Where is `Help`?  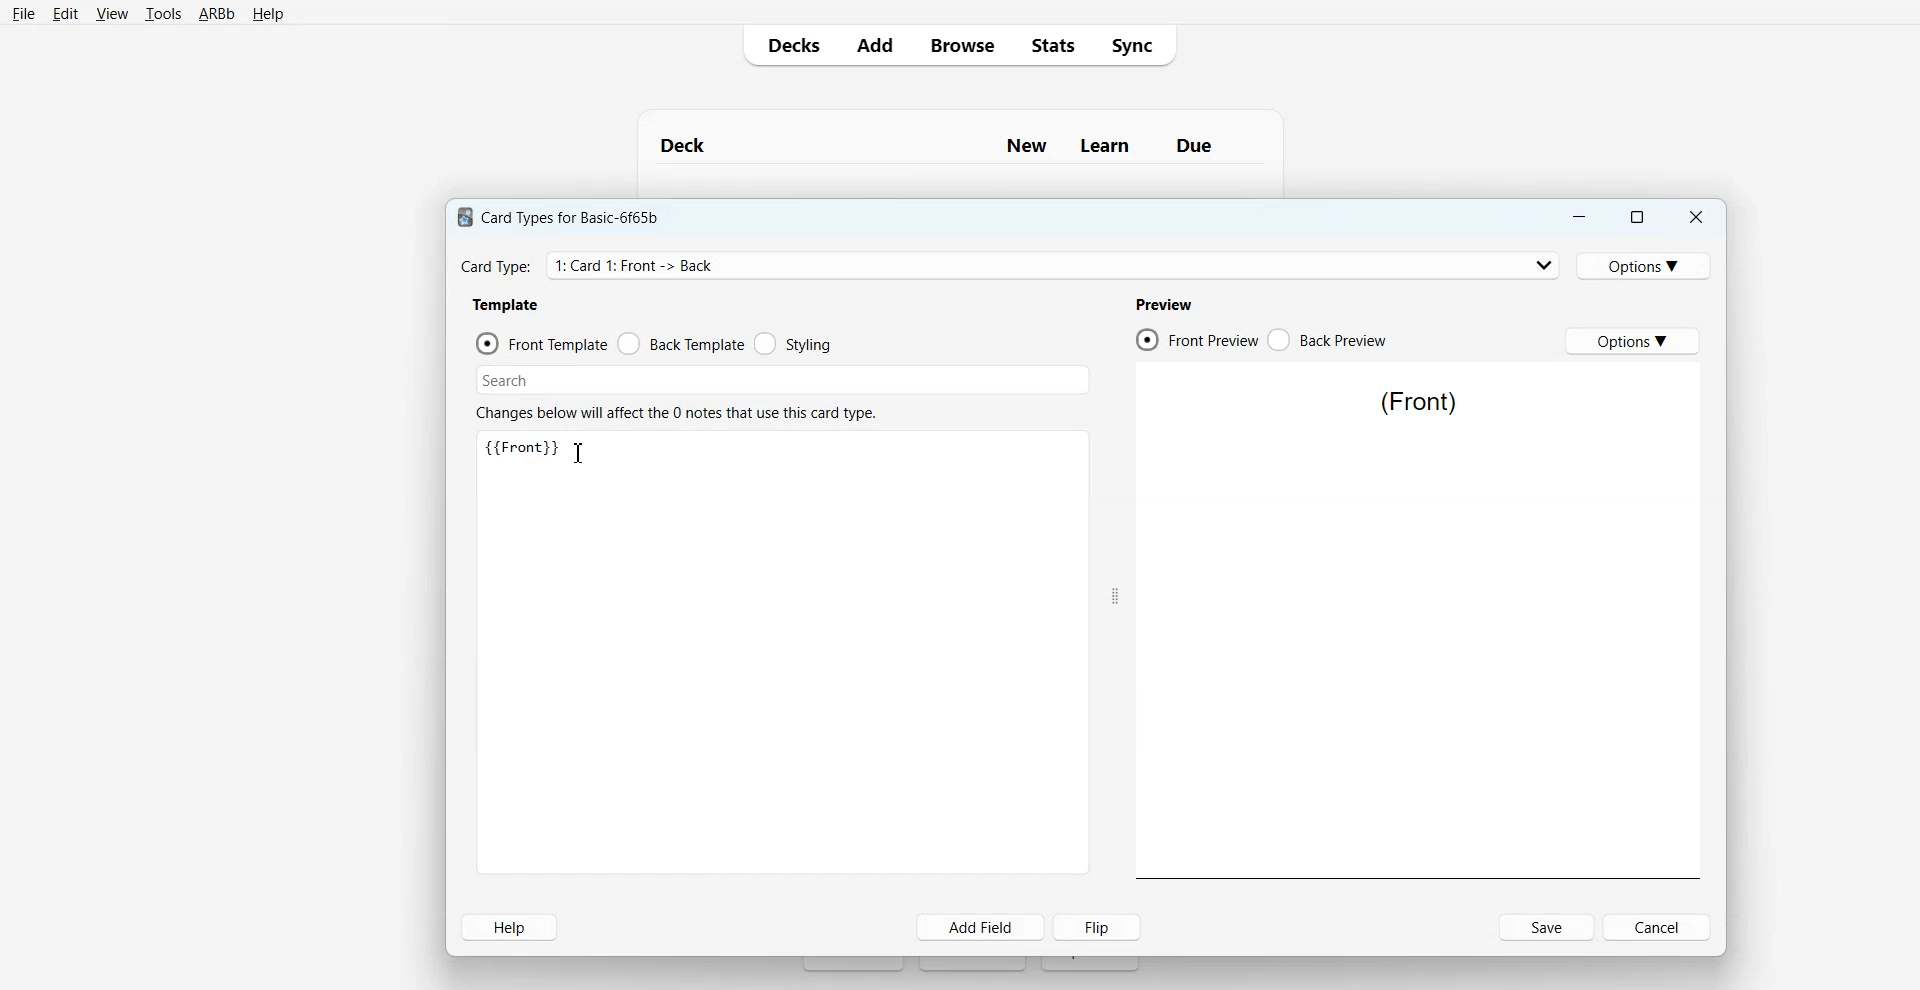 Help is located at coordinates (266, 15).